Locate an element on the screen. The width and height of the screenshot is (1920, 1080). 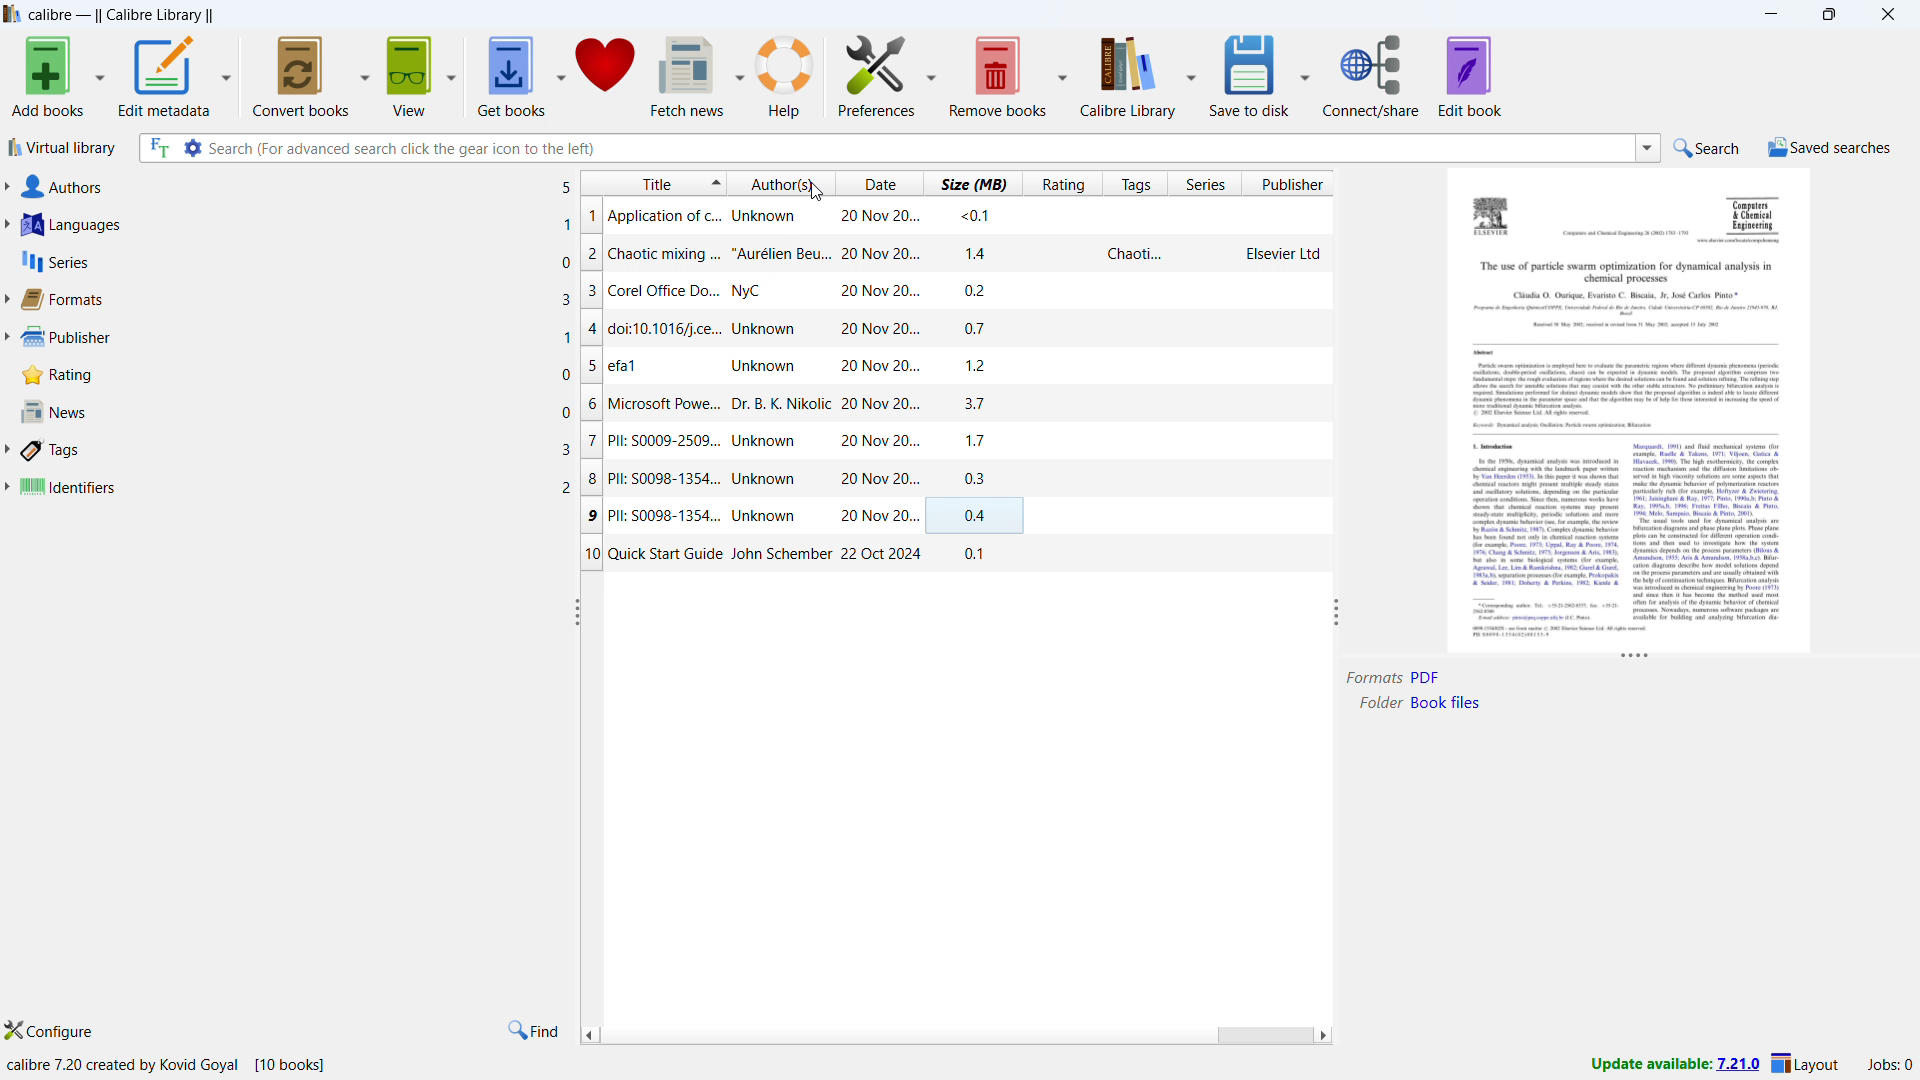
Corel Office Do... NyC 20 Nov 20... is located at coordinates (771, 288).